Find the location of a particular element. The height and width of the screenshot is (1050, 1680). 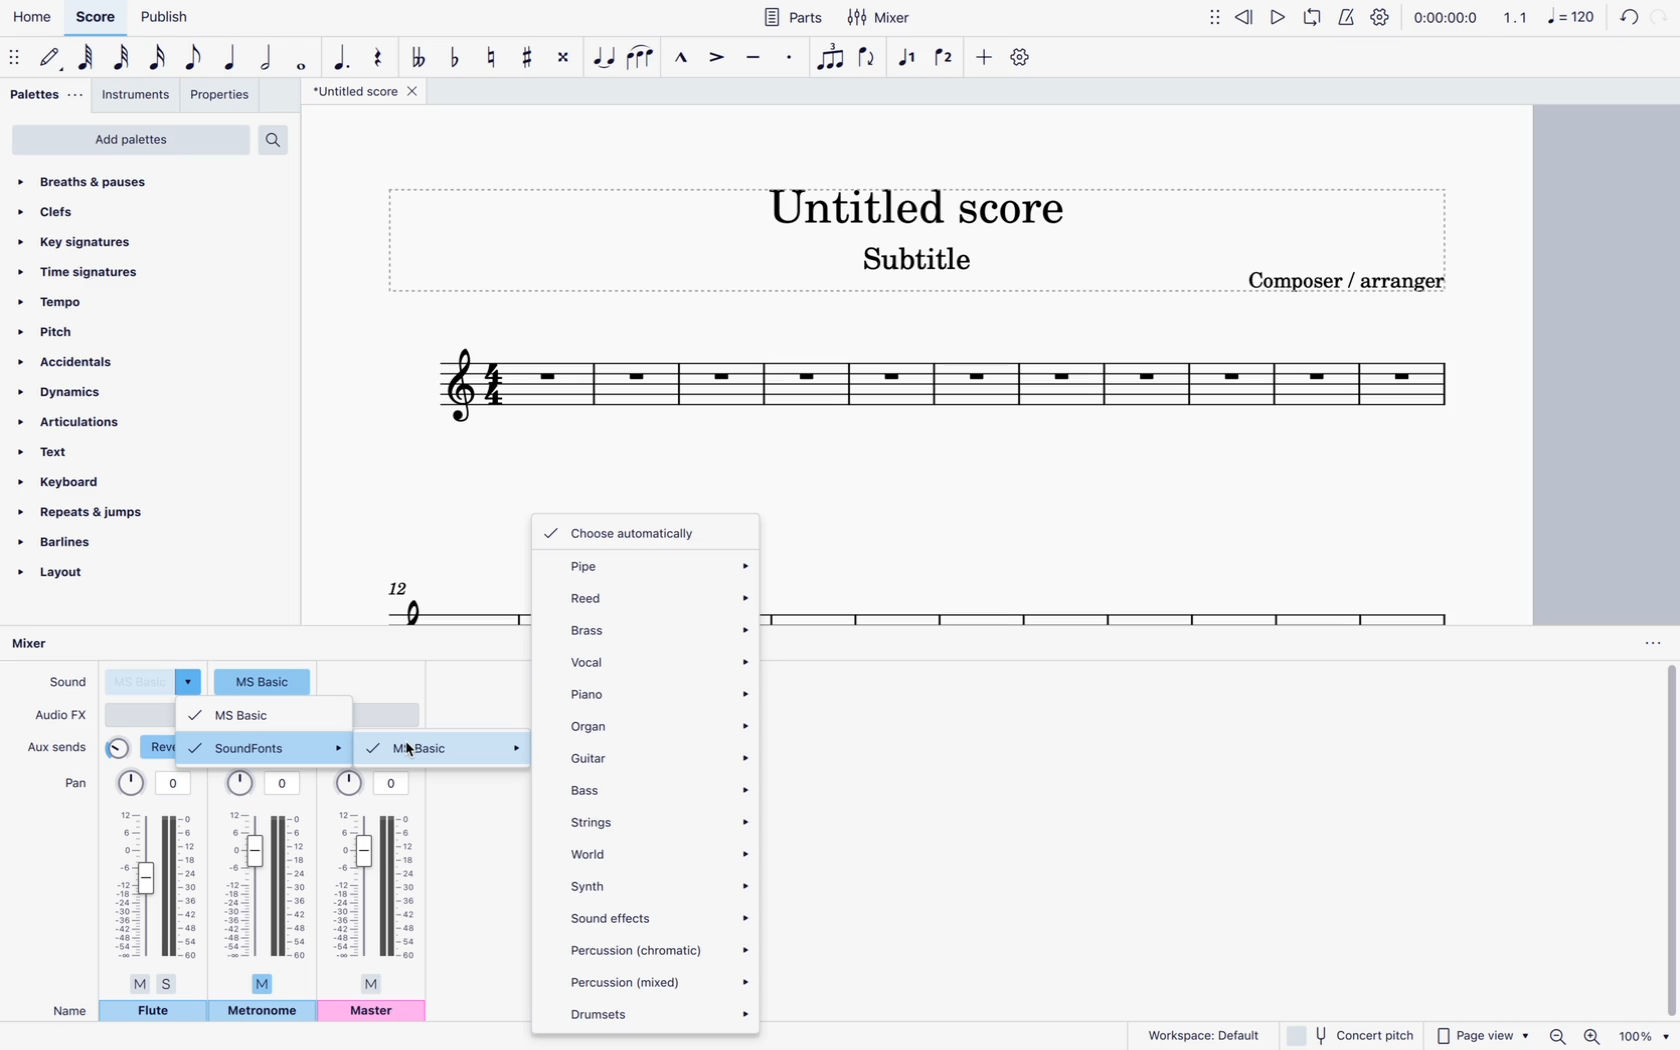

concert pitch is located at coordinates (1348, 1034).